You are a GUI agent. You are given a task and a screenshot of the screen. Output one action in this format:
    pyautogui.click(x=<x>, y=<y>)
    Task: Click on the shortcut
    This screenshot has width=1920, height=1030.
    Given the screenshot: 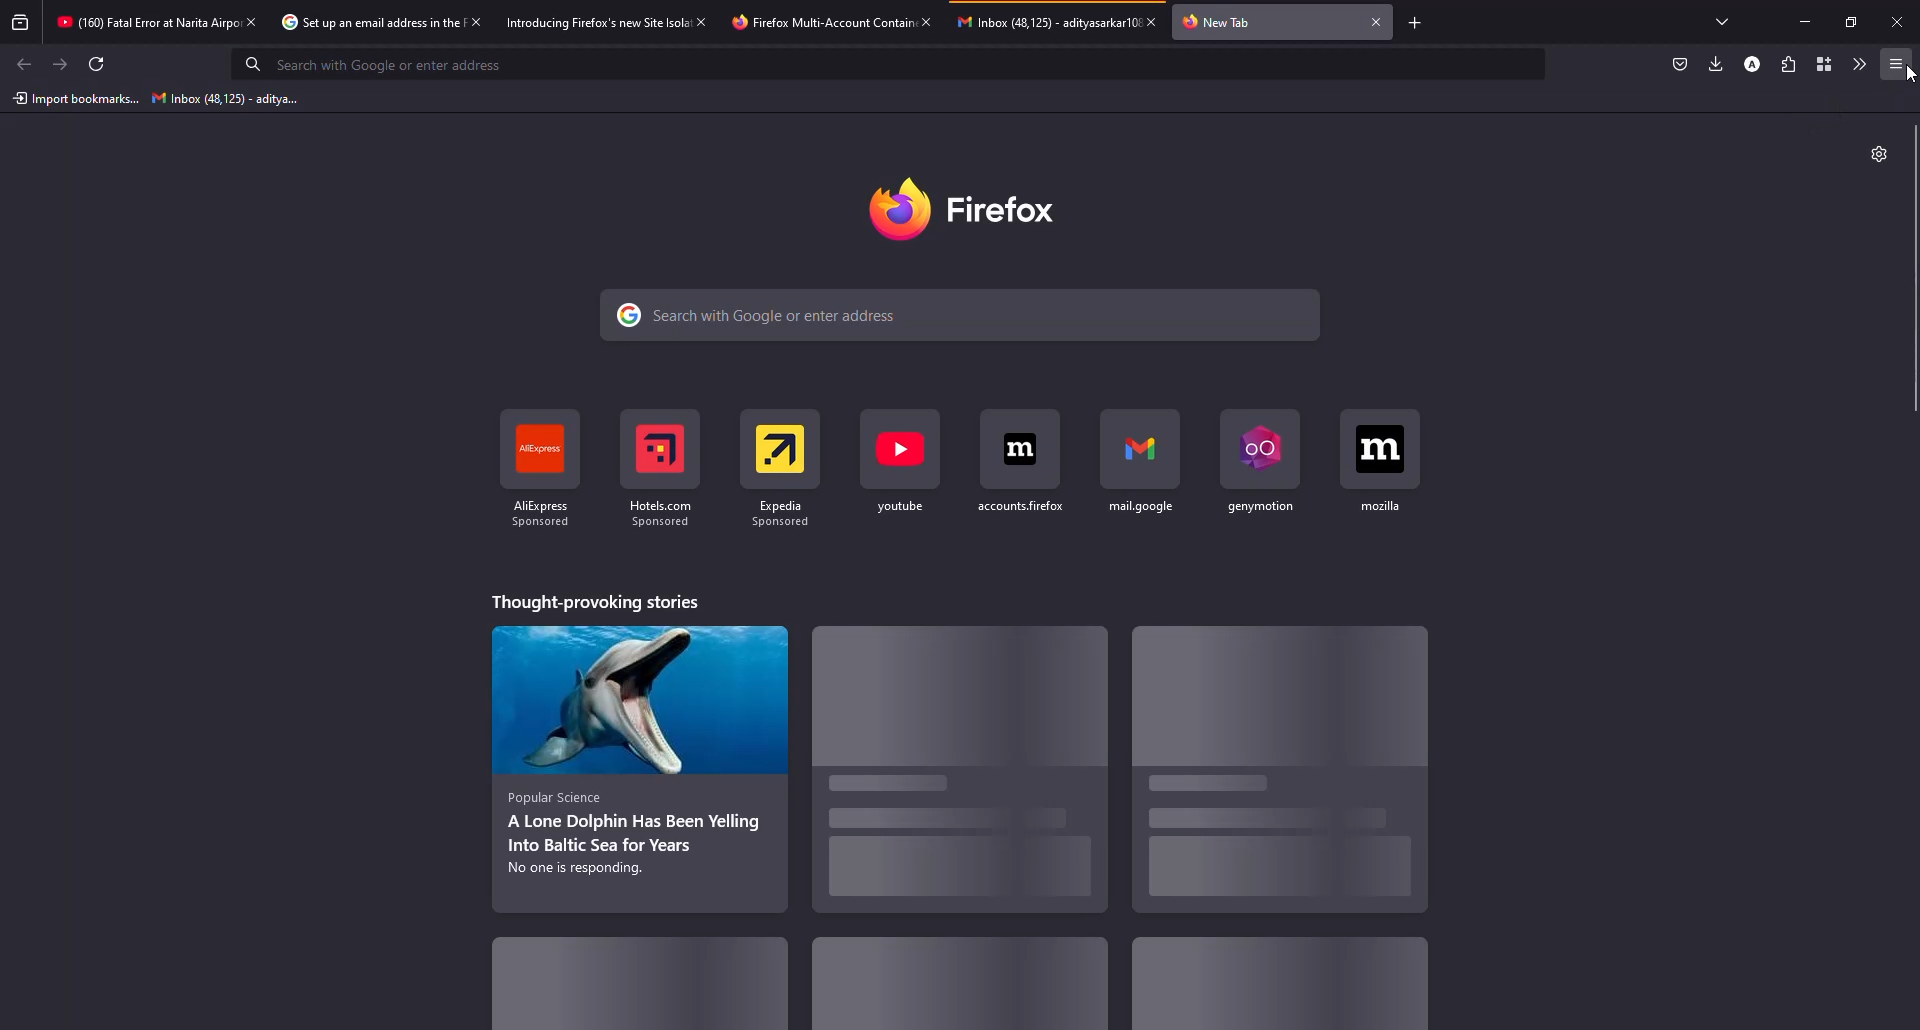 What is the action you would take?
    pyautogui.click(x=898, y=464)
    